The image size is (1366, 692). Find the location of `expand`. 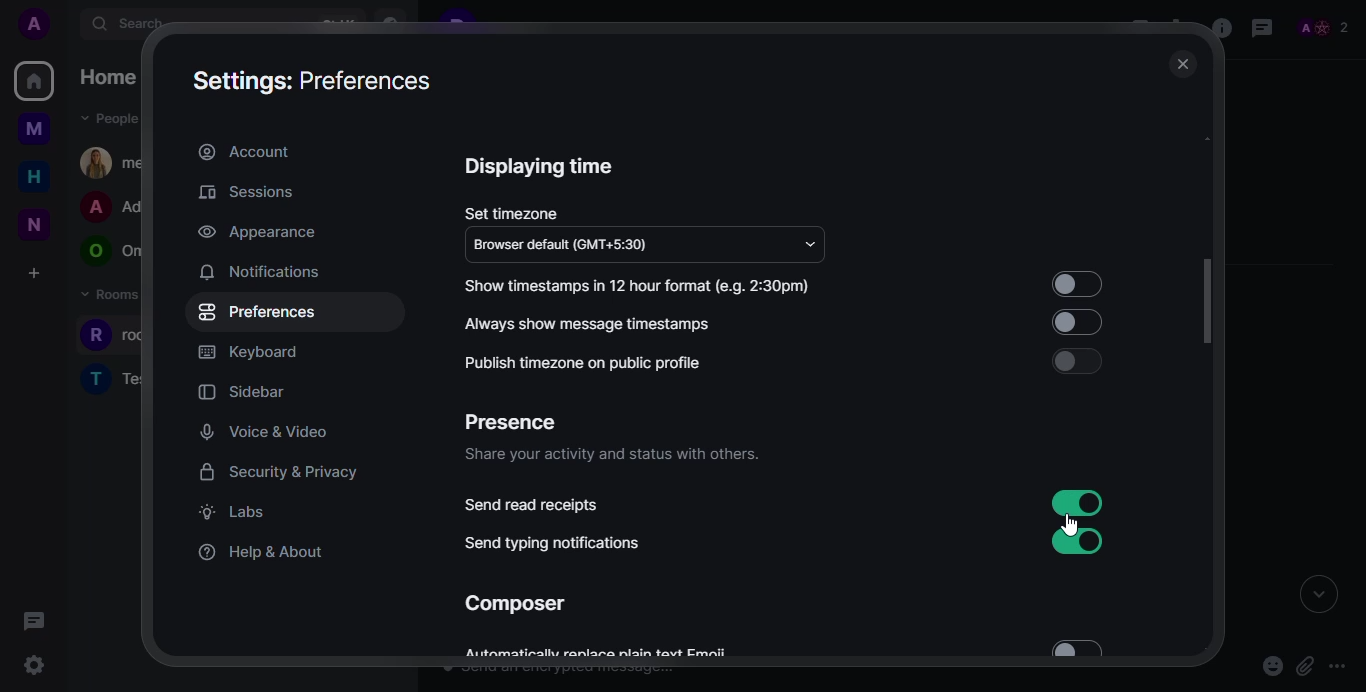

expand is located at coordinates (1318, 597).